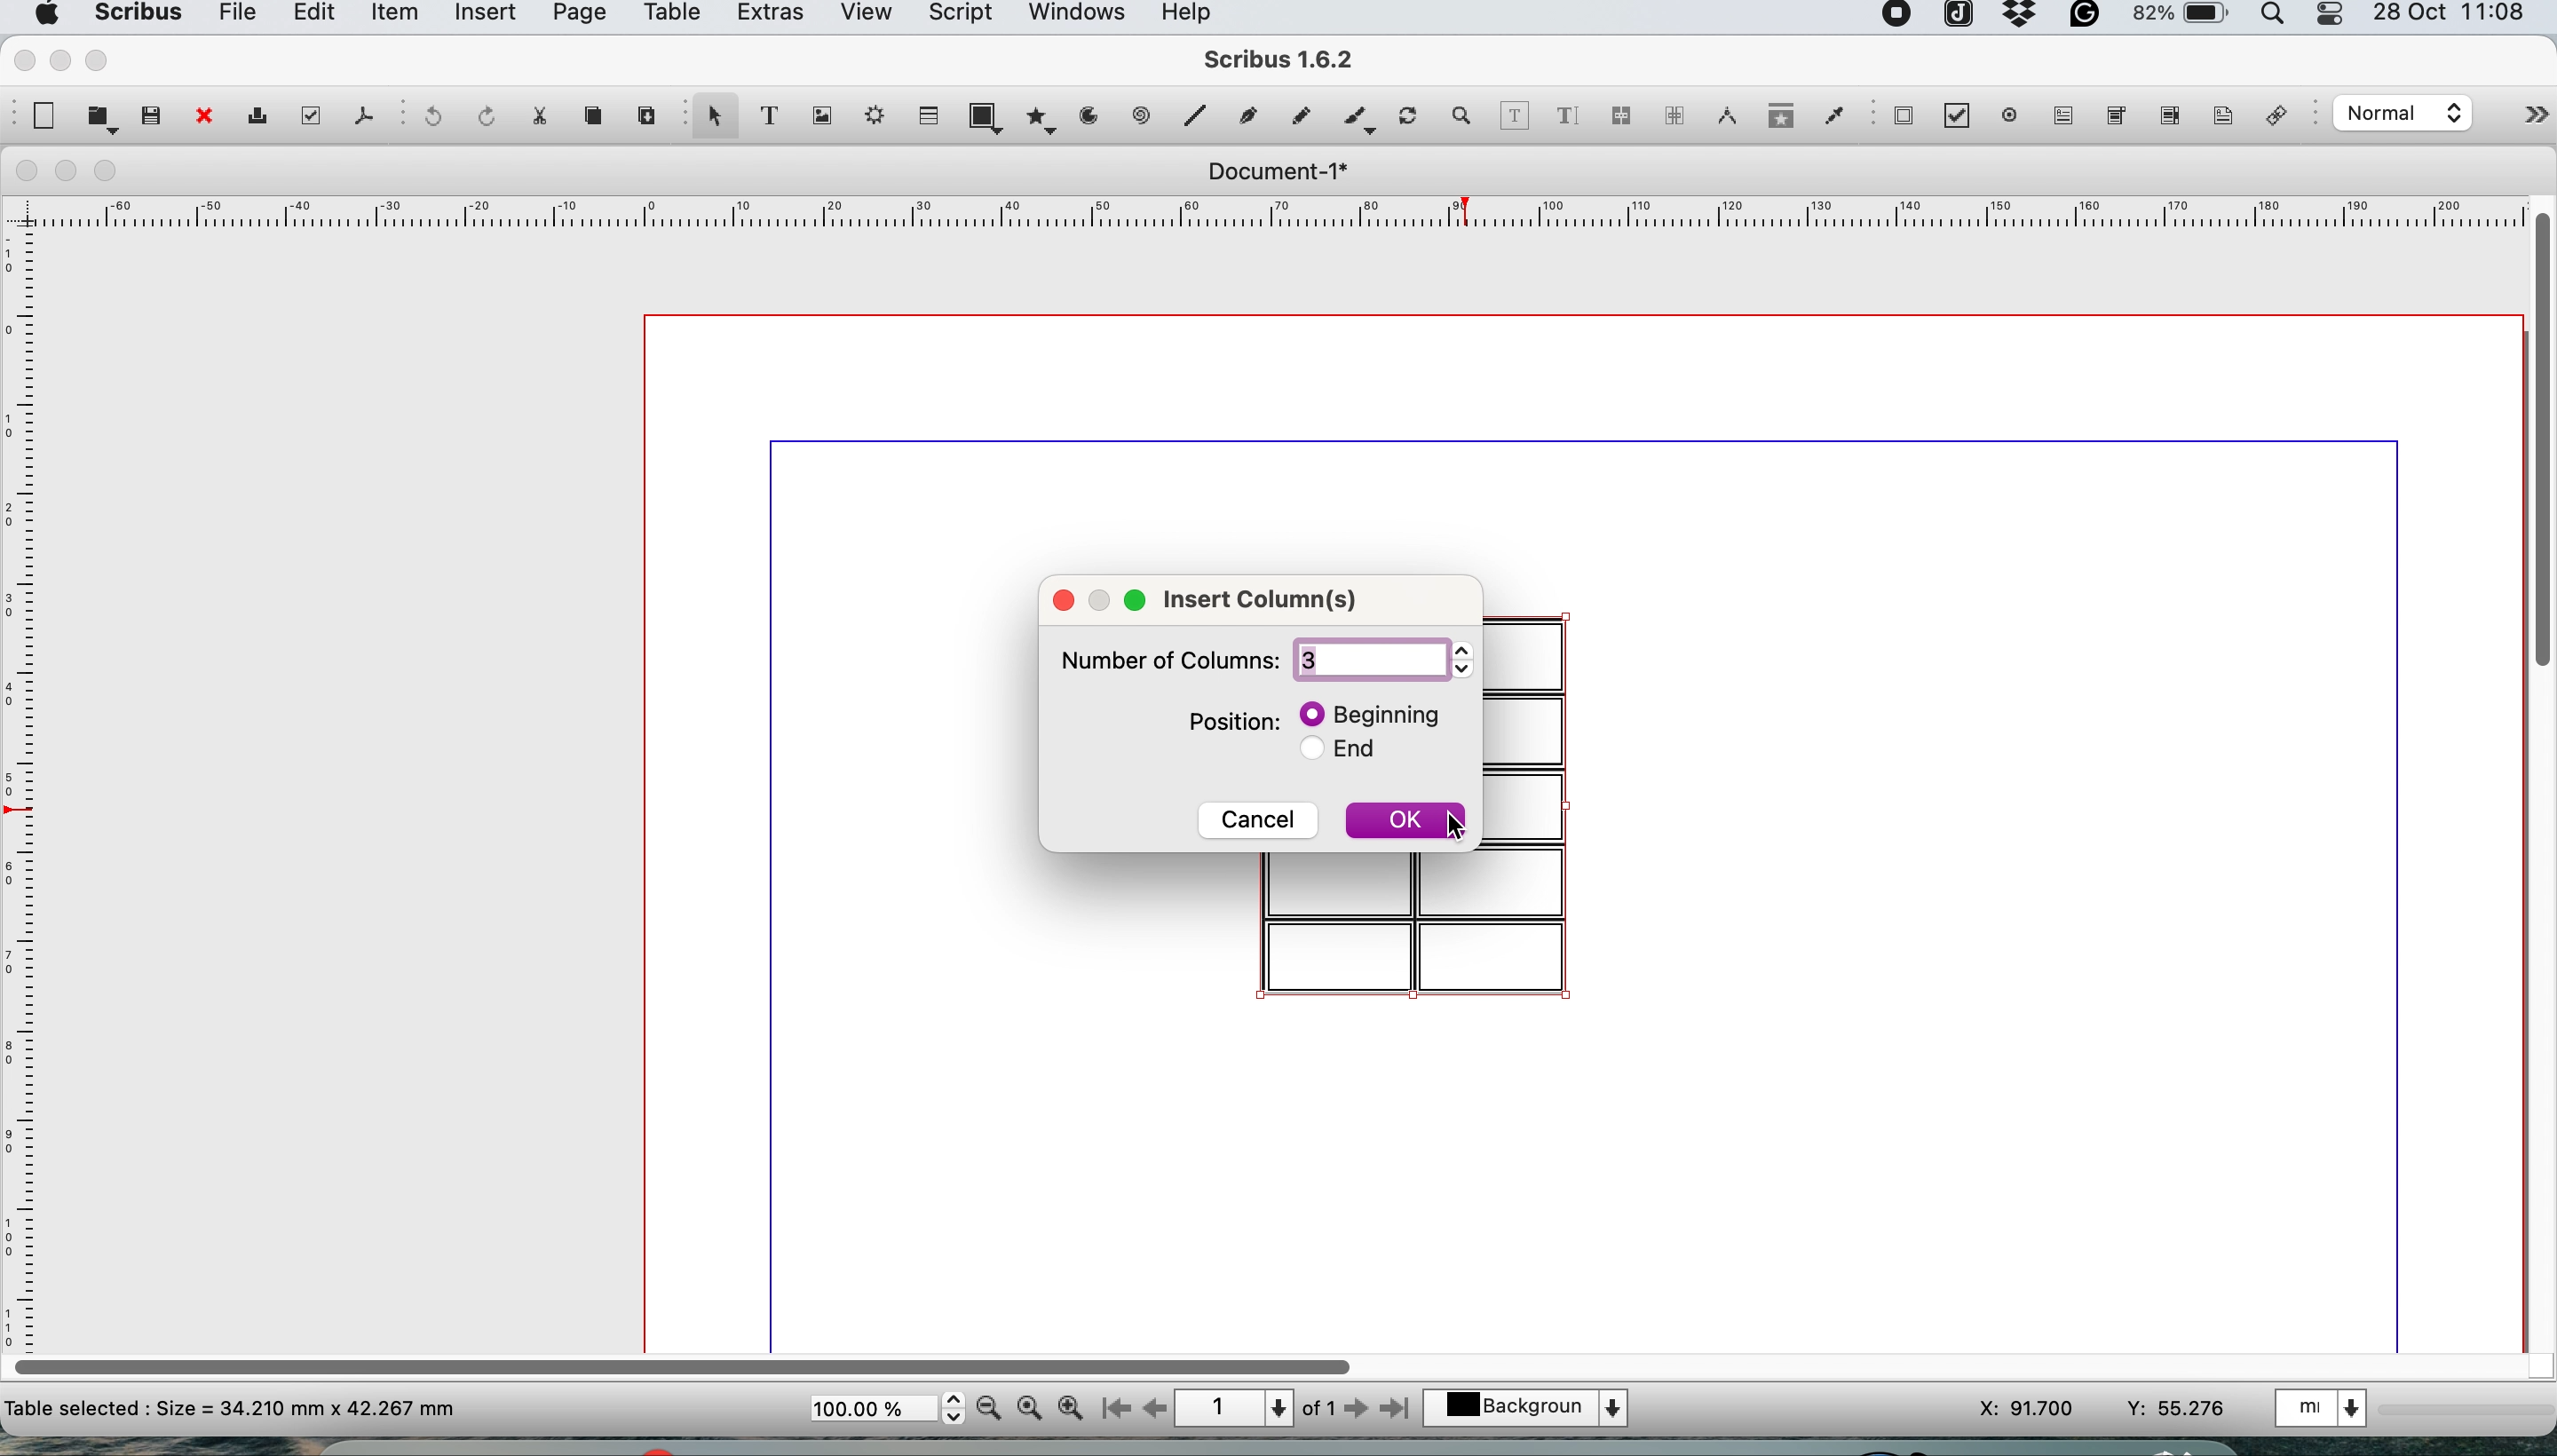 Image resolution: width=2557 pixels, height=1456 pixels. I want to click on copy, so click(597, 116).